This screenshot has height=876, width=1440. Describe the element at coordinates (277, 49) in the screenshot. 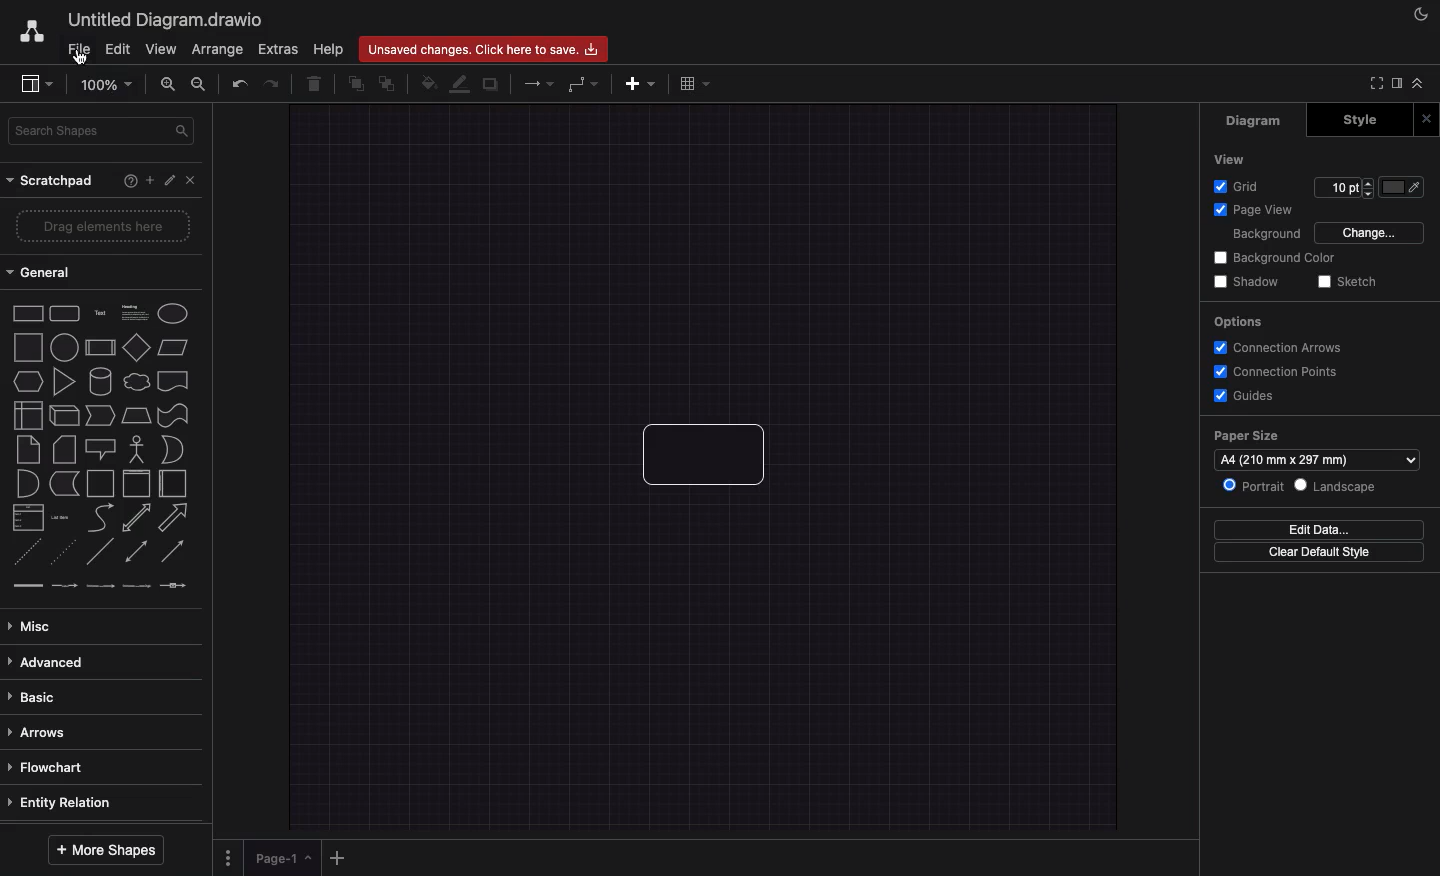

I see `Extras` at that location.